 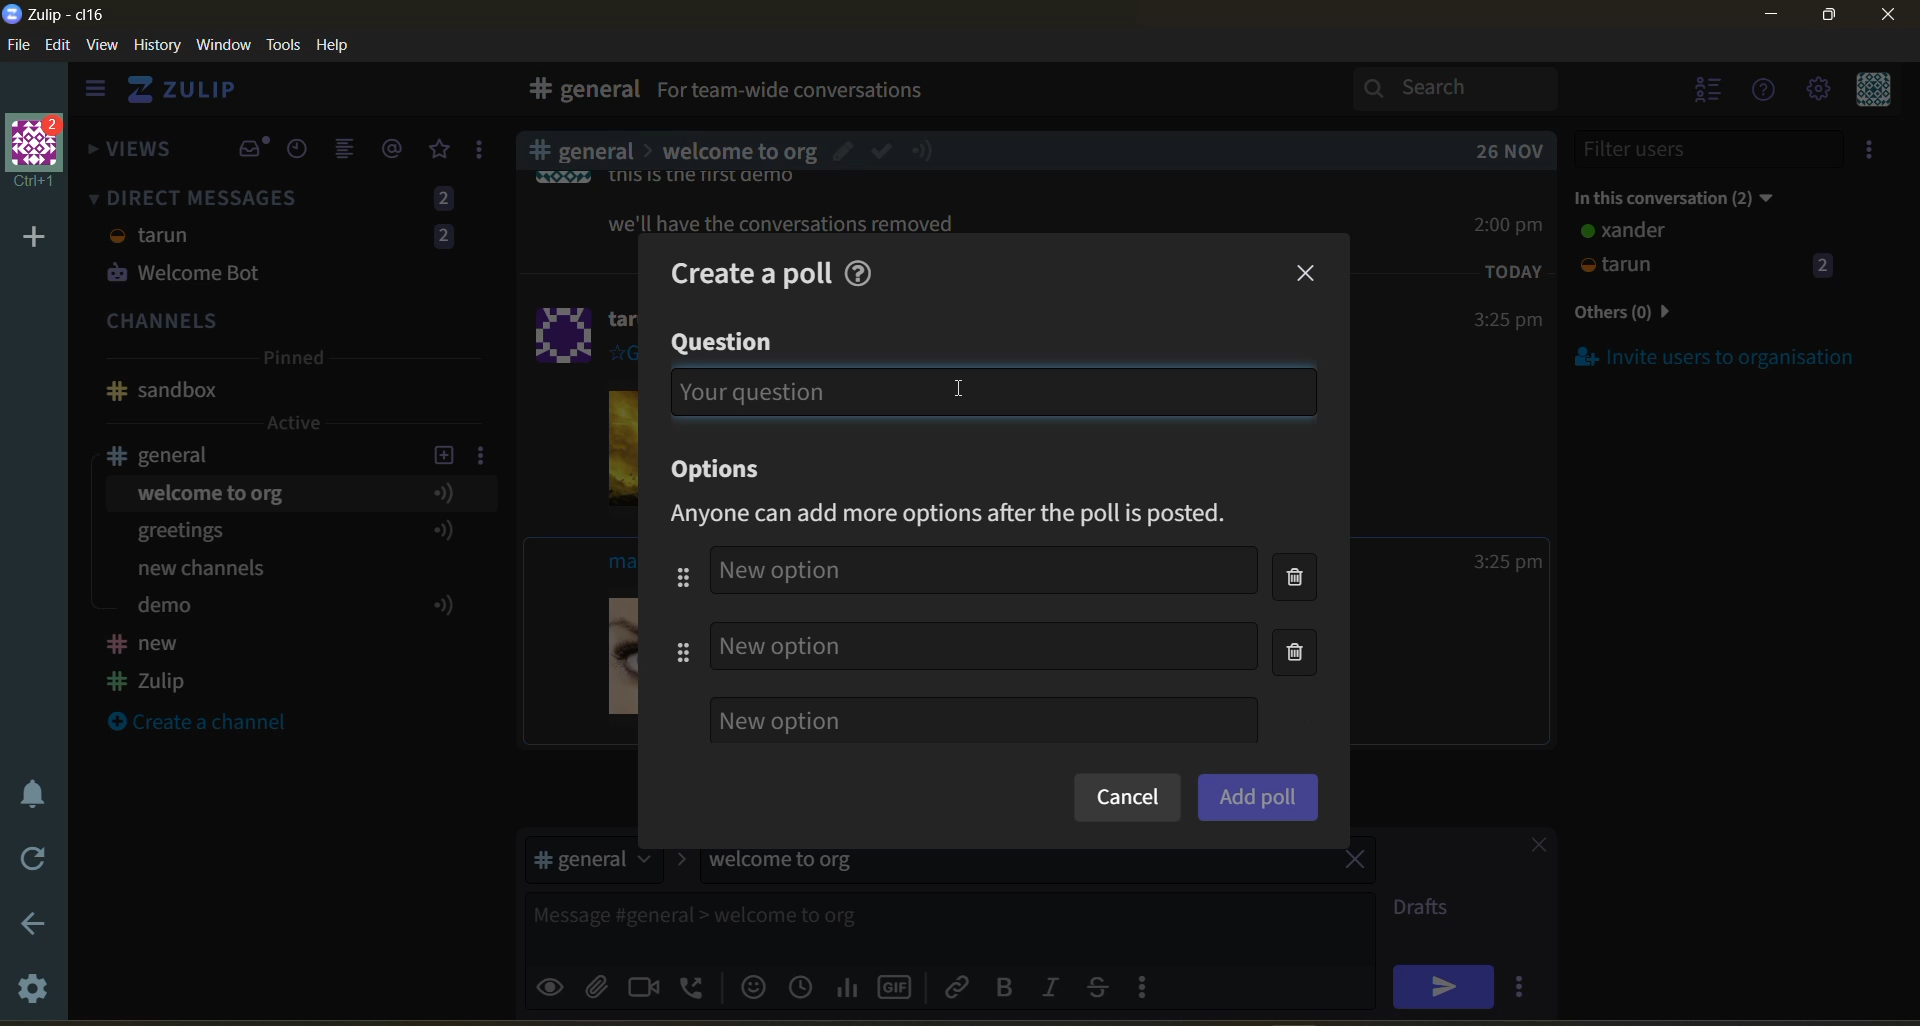 I want to click on add poll, so click(x=1258, y=796).